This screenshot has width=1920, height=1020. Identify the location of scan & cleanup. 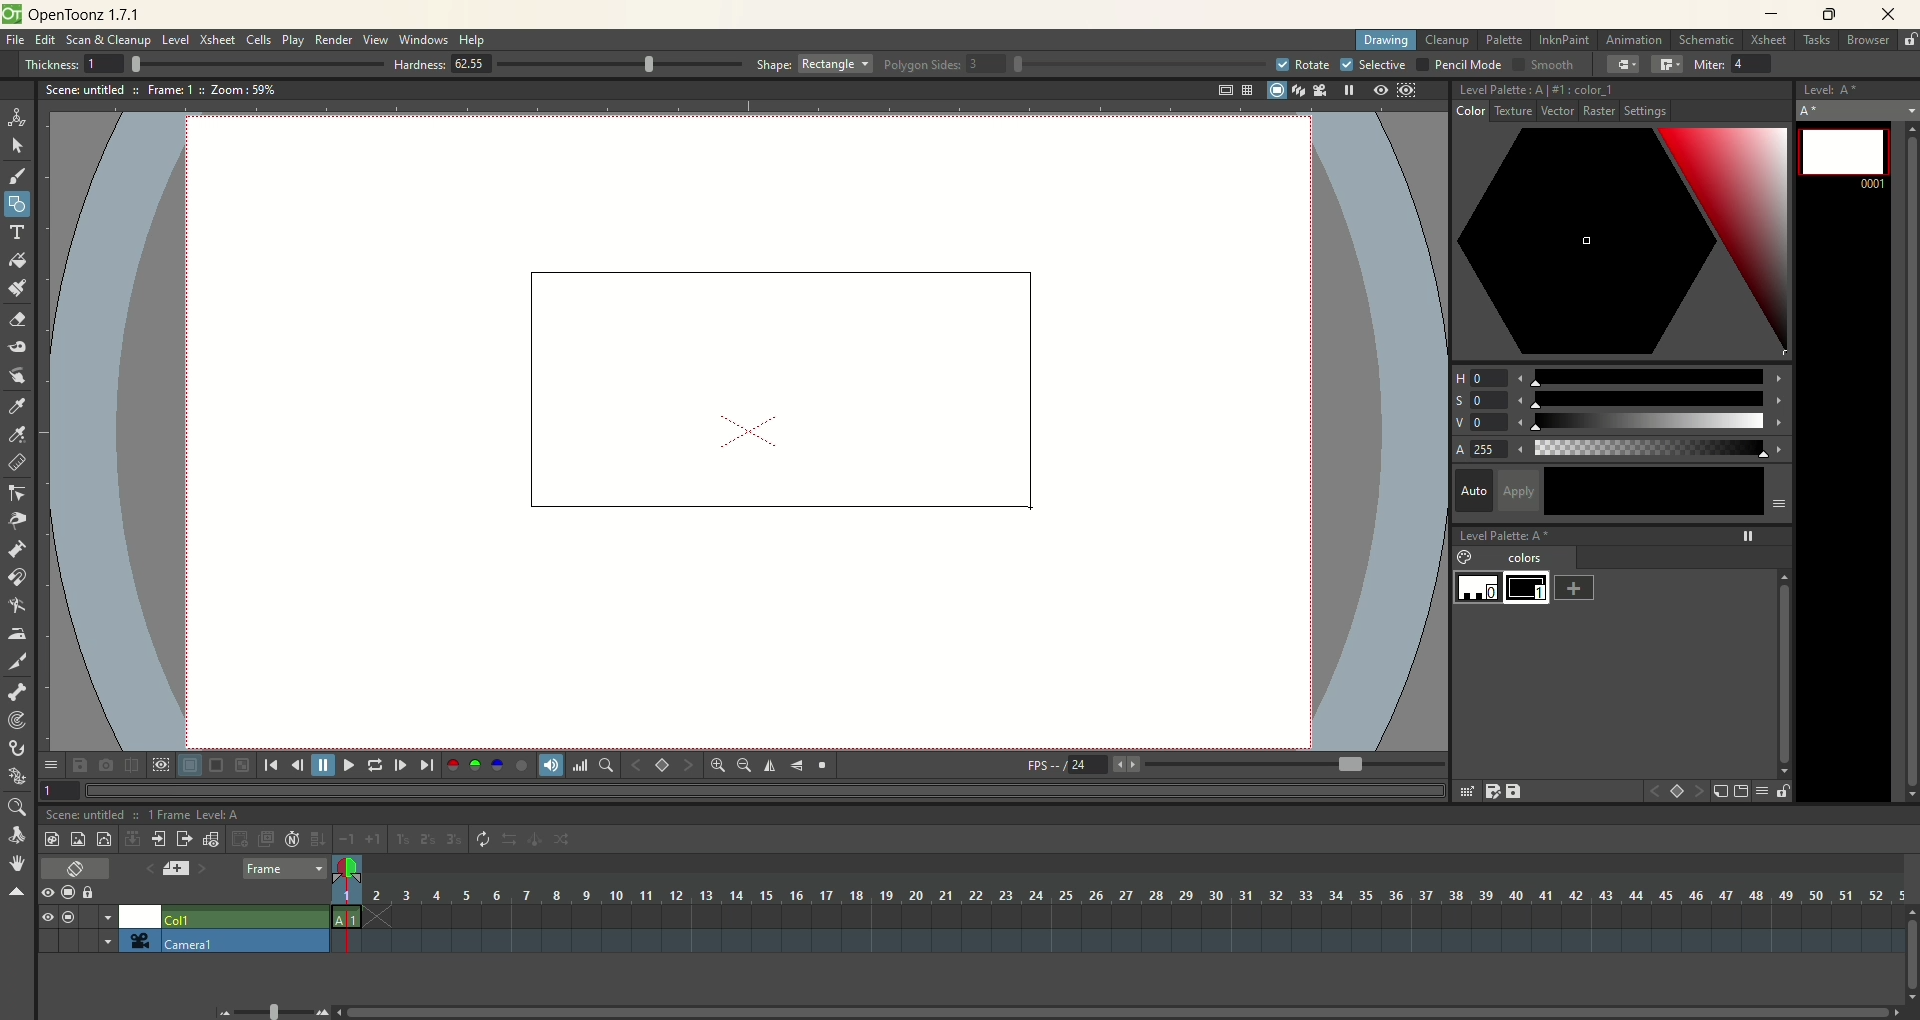
(115, 42).